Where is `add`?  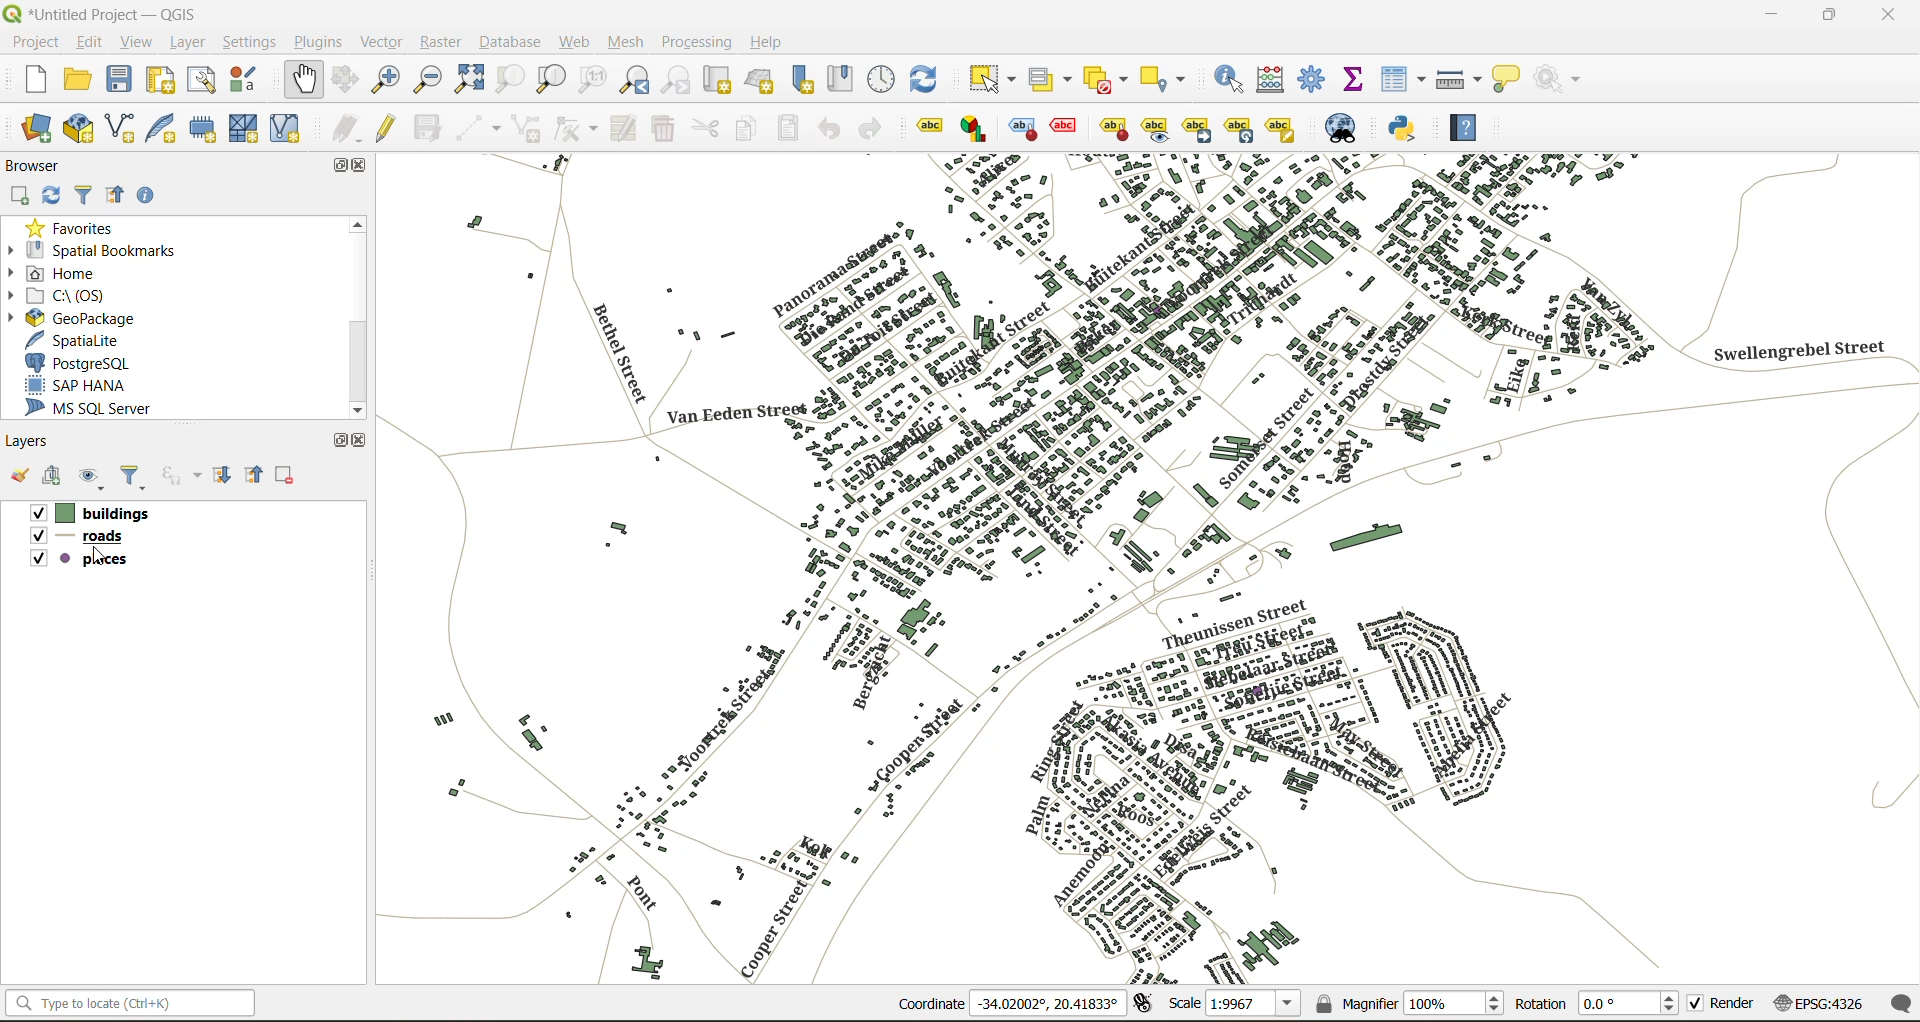 add is located at coordinates (21, 196).